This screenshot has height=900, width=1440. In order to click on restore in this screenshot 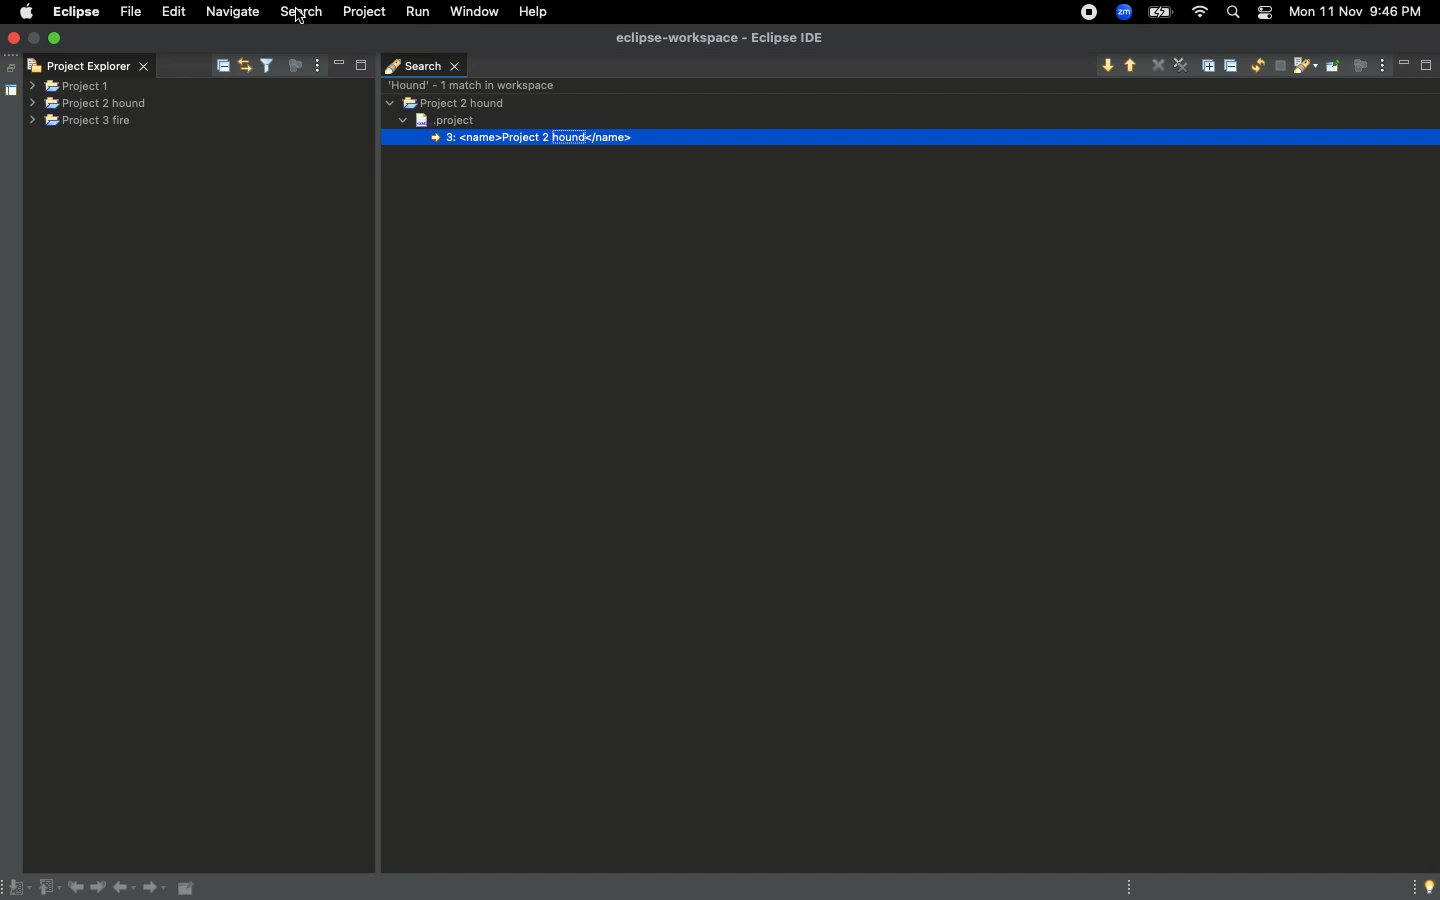, I will do `click(9, 62)`.